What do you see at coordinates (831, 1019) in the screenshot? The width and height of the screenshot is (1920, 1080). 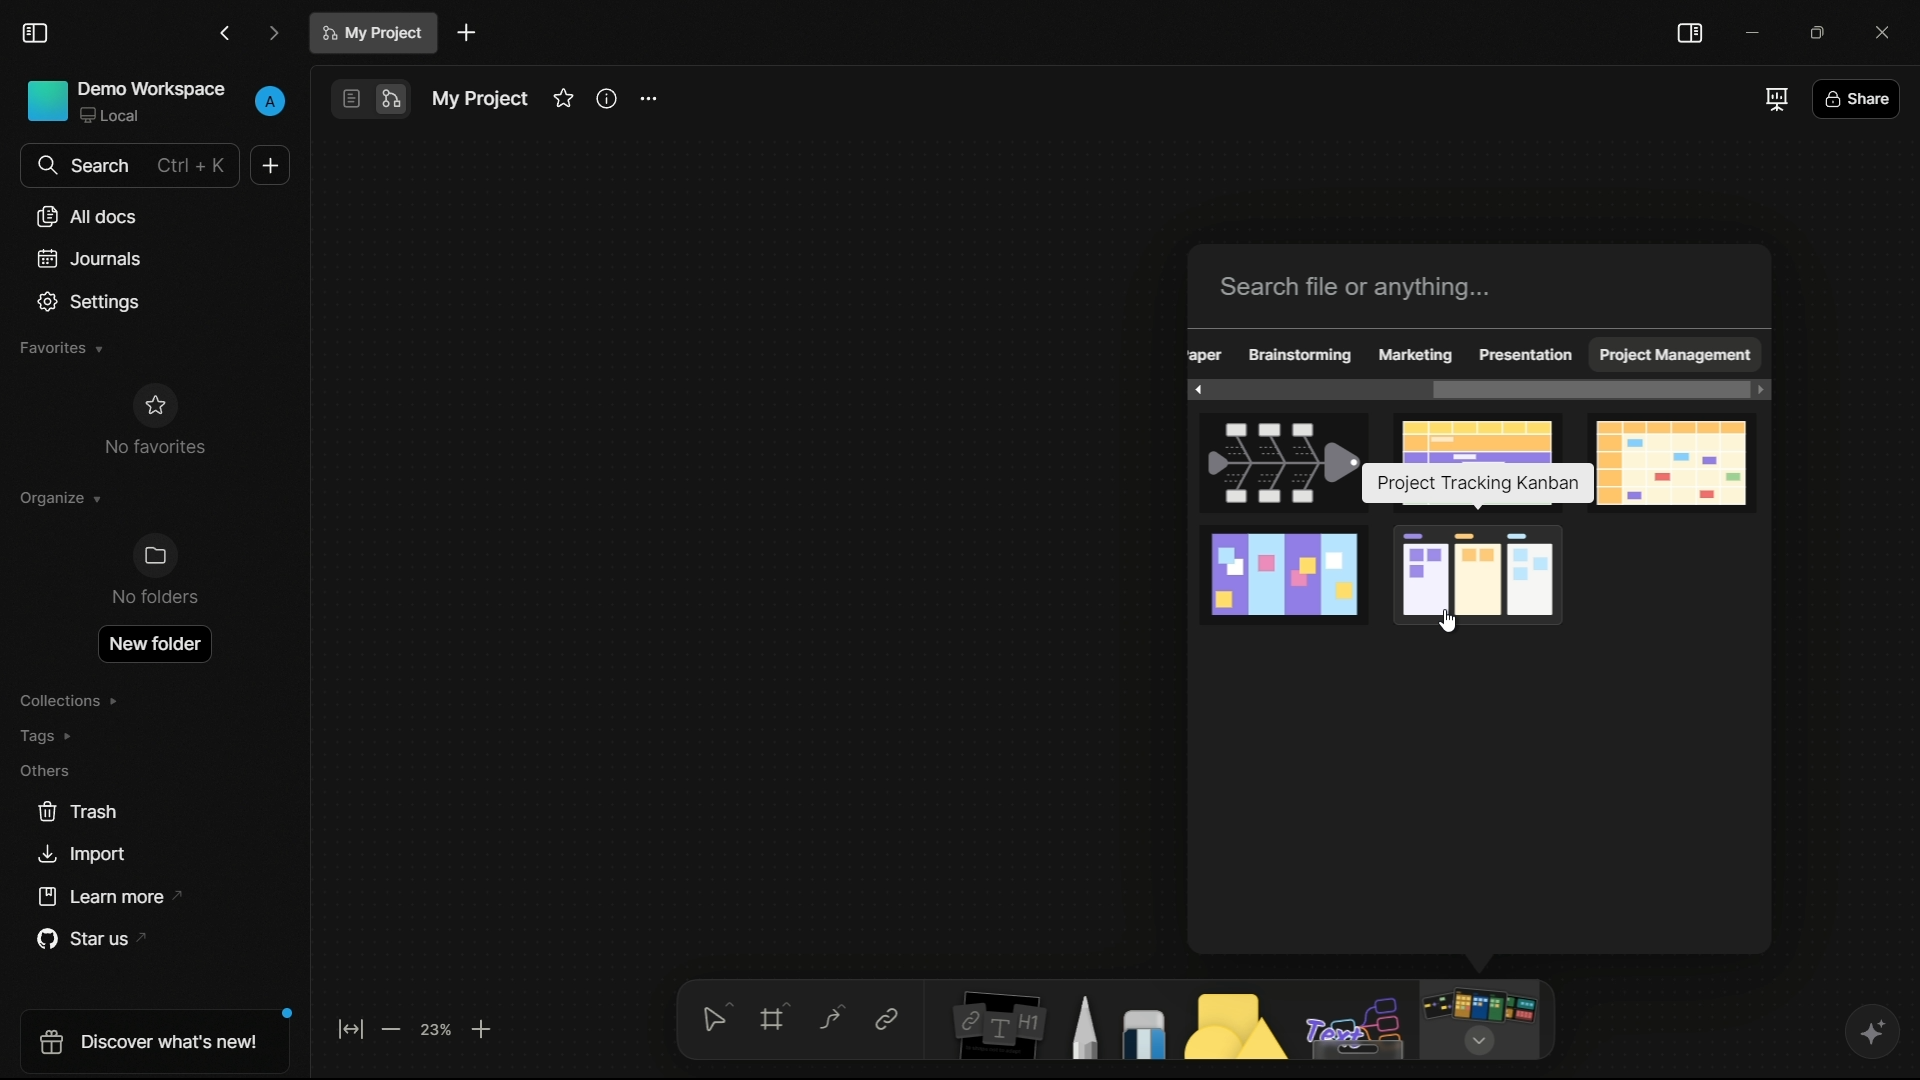 I see `connectors` at bounding box center [831, 1019].